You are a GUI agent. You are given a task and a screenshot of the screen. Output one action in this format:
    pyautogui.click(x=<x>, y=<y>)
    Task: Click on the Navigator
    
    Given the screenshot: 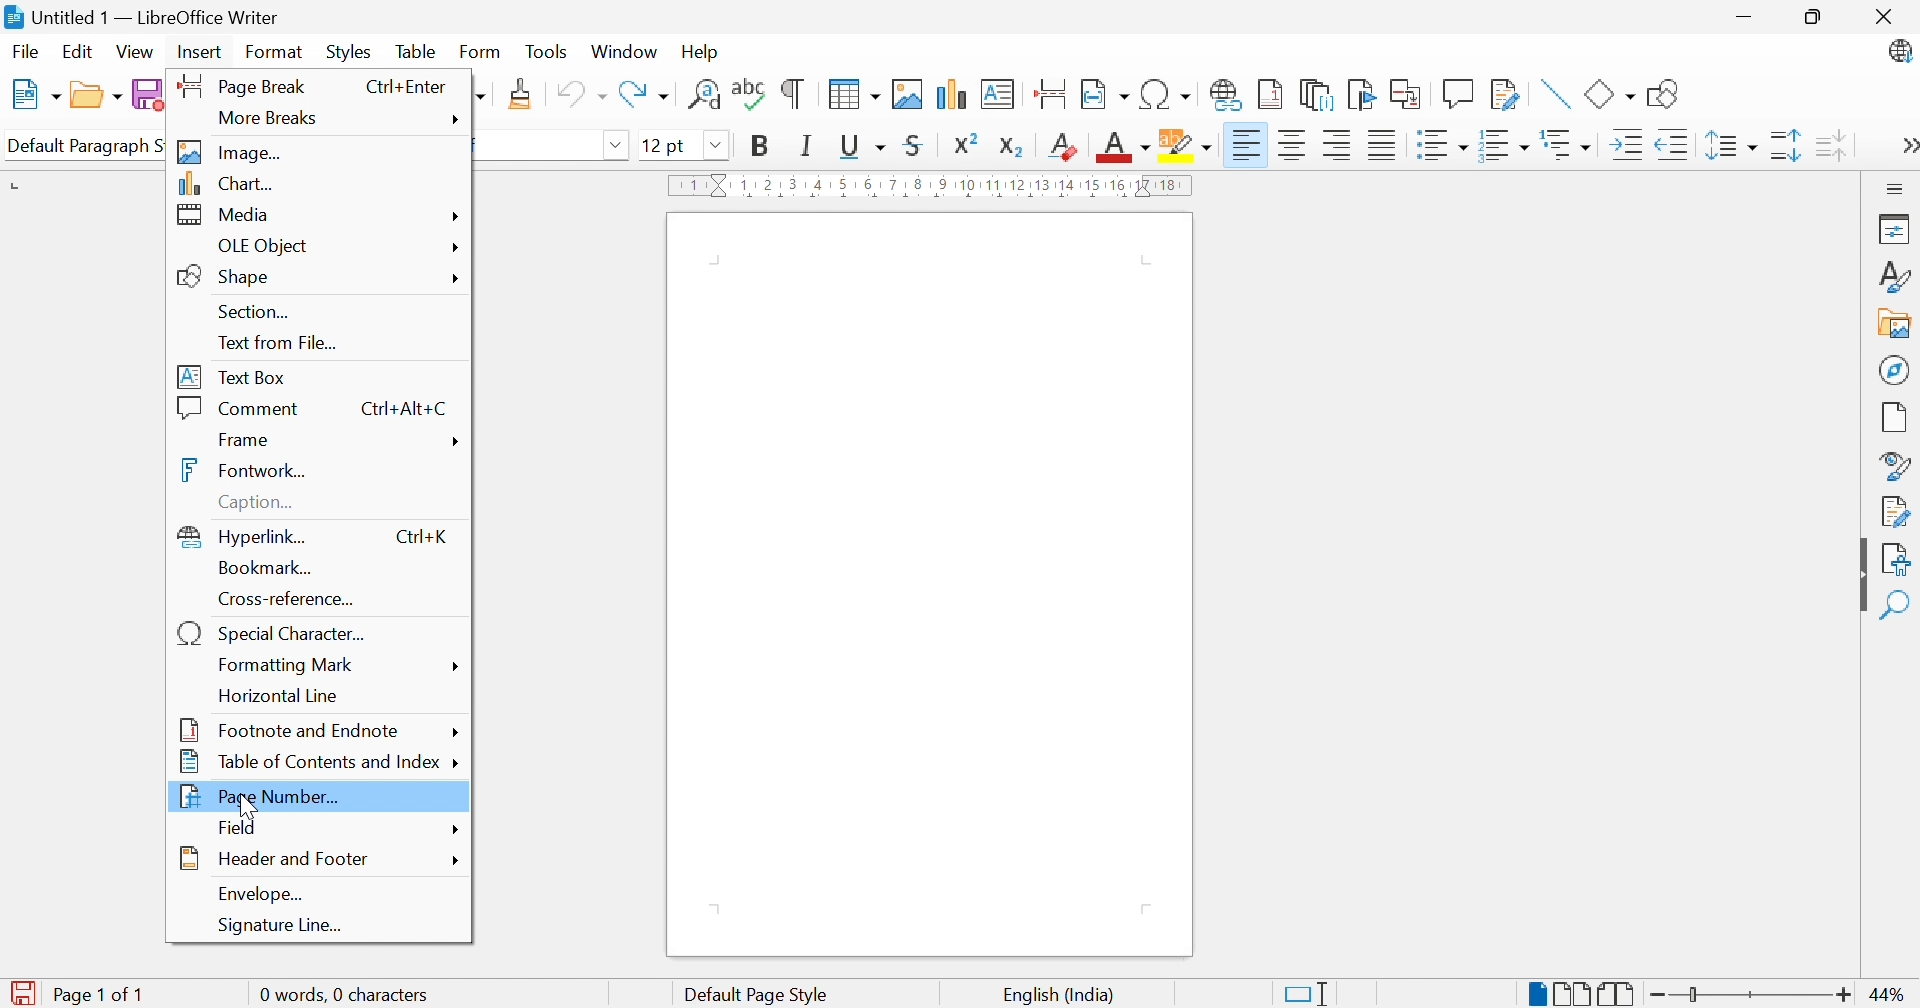 What is the action you would take?
    pyautogui.click(x=1897, y=372)
    